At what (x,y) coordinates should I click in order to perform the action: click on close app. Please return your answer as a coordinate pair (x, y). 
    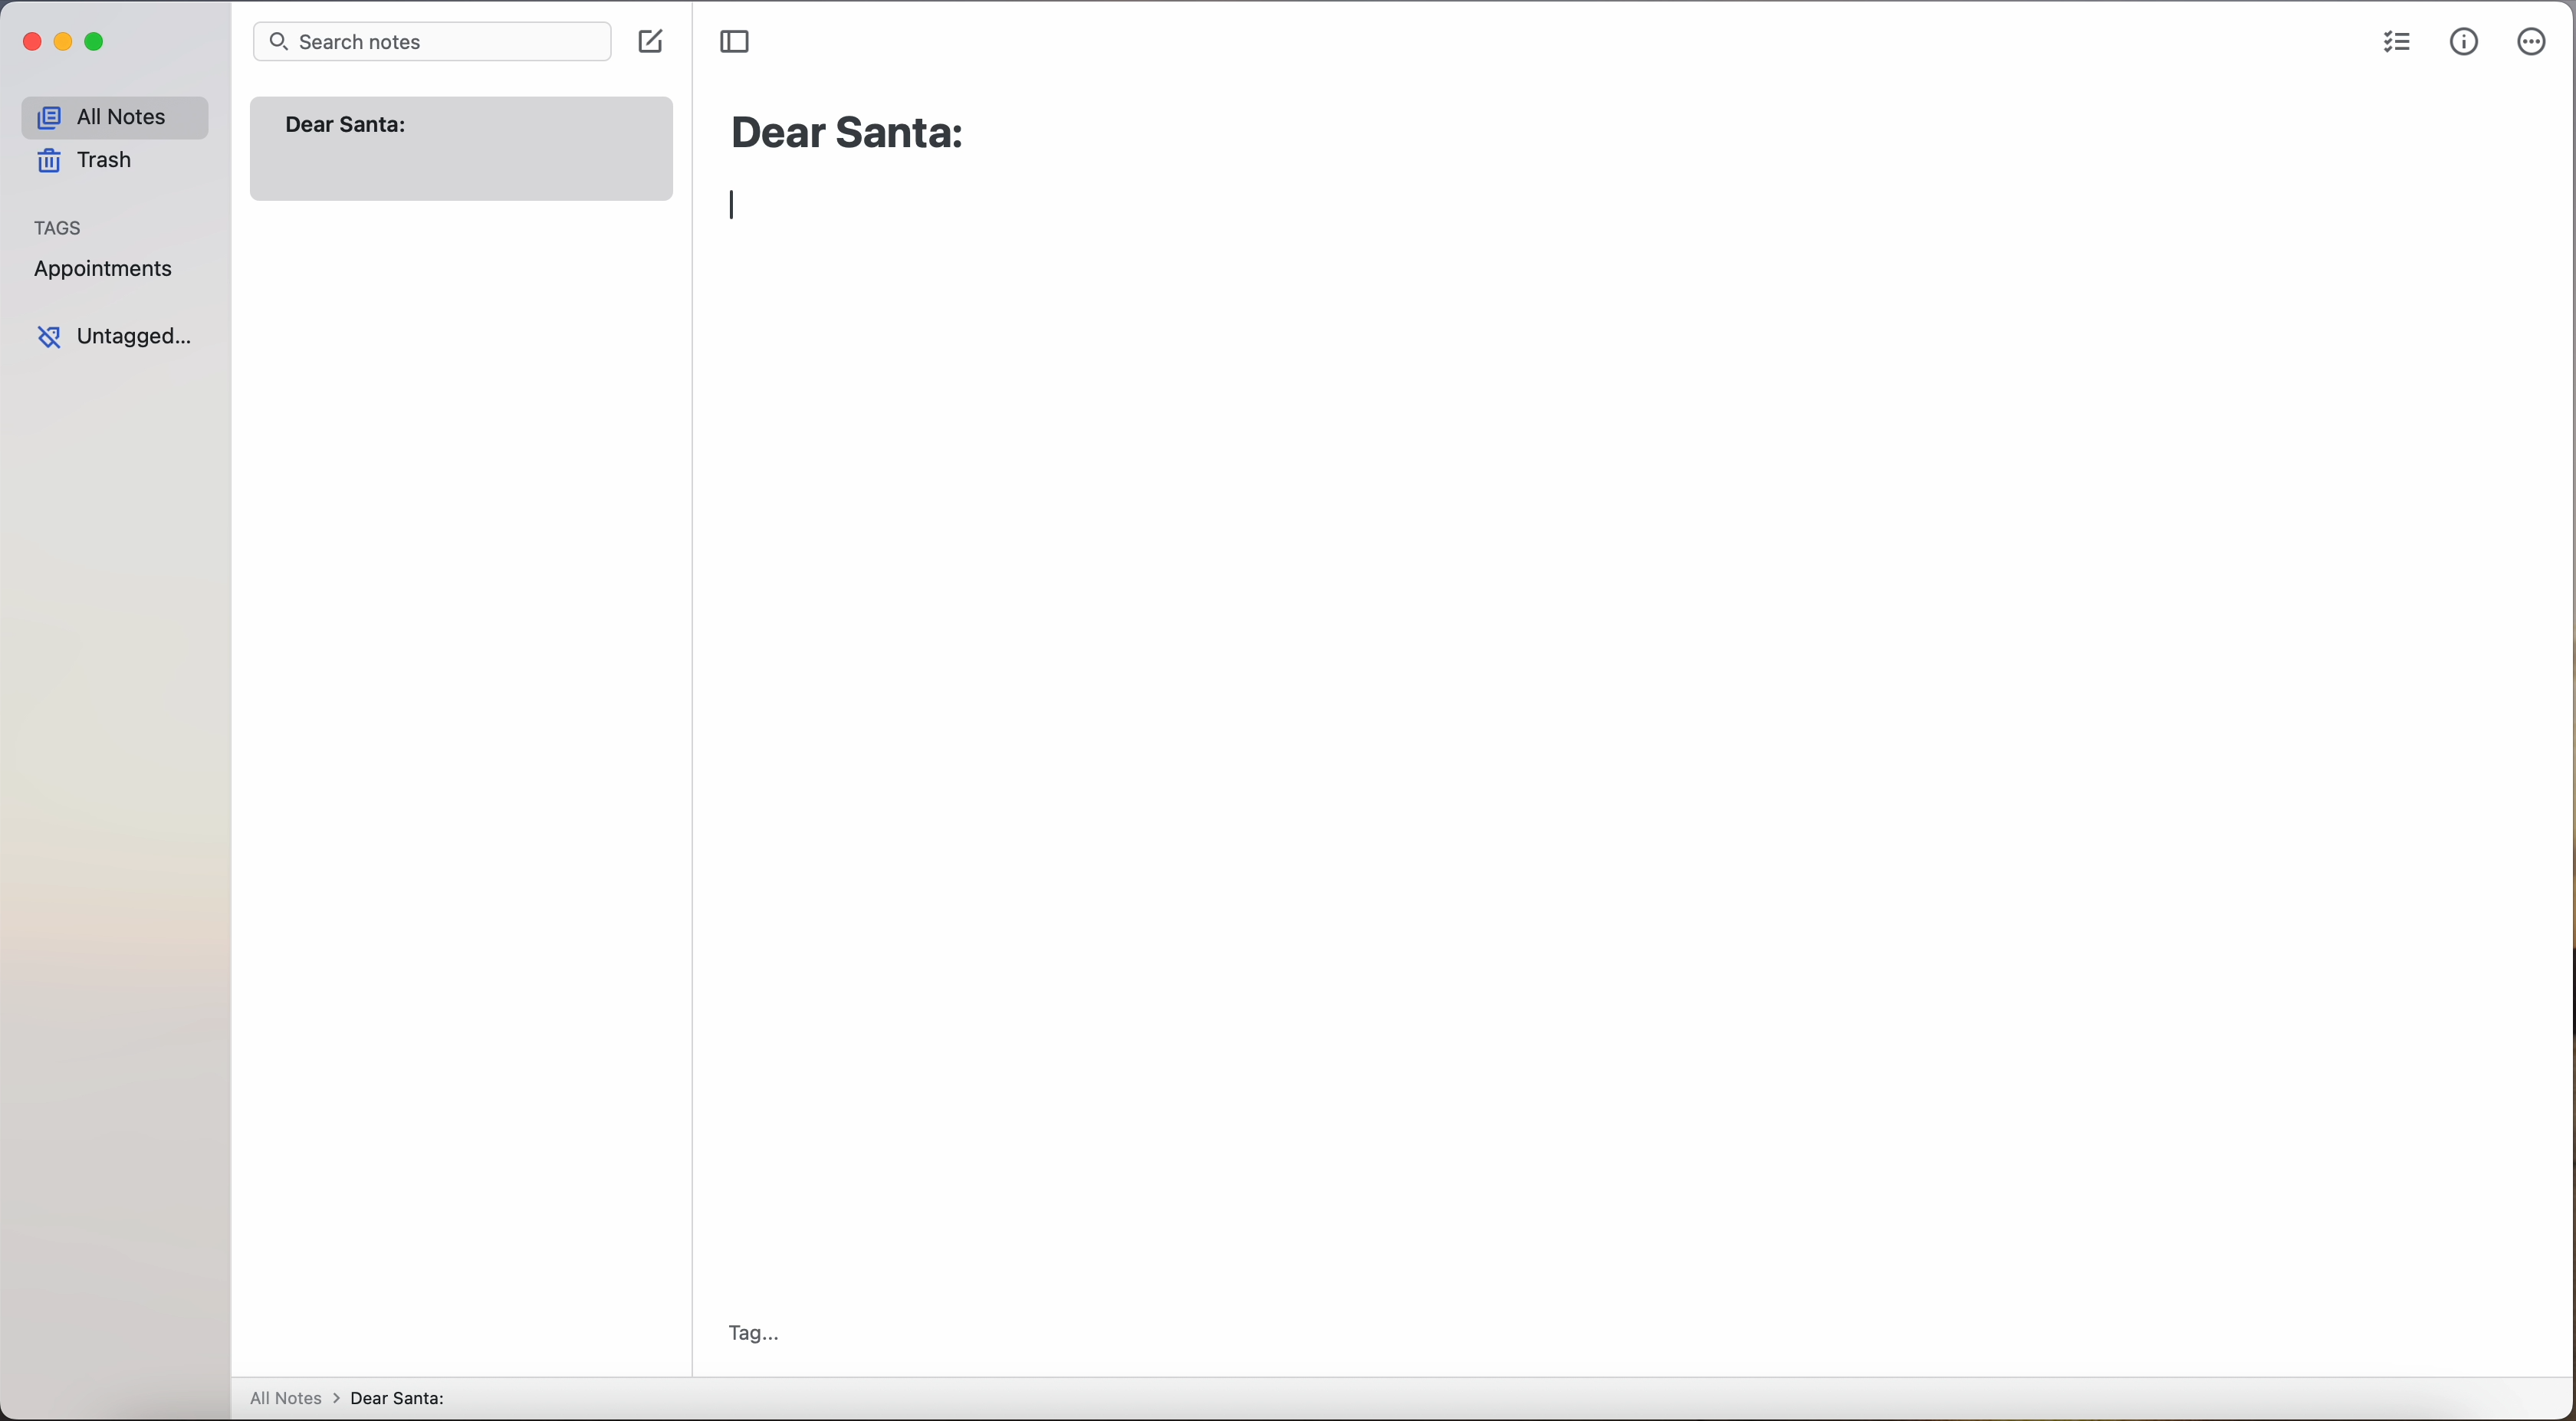
    Looking at the image, I should click on (30, 46).